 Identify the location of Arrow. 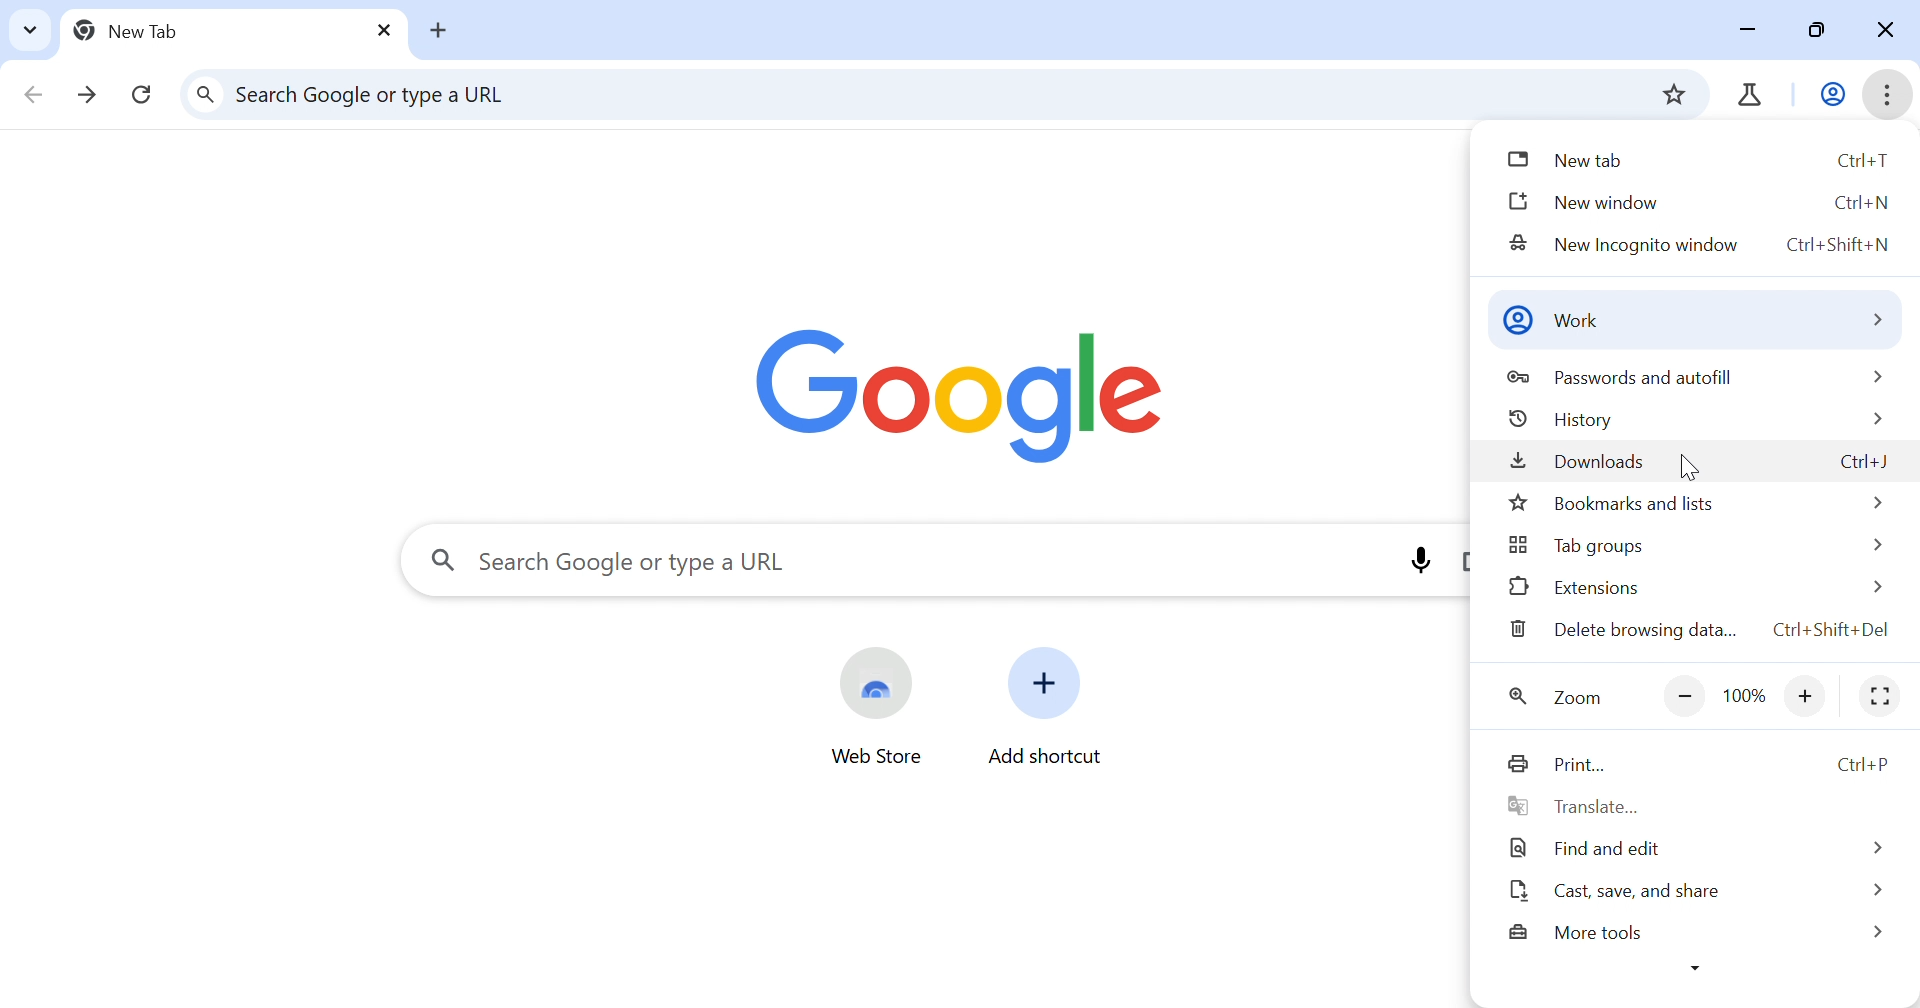
(1874, 544).